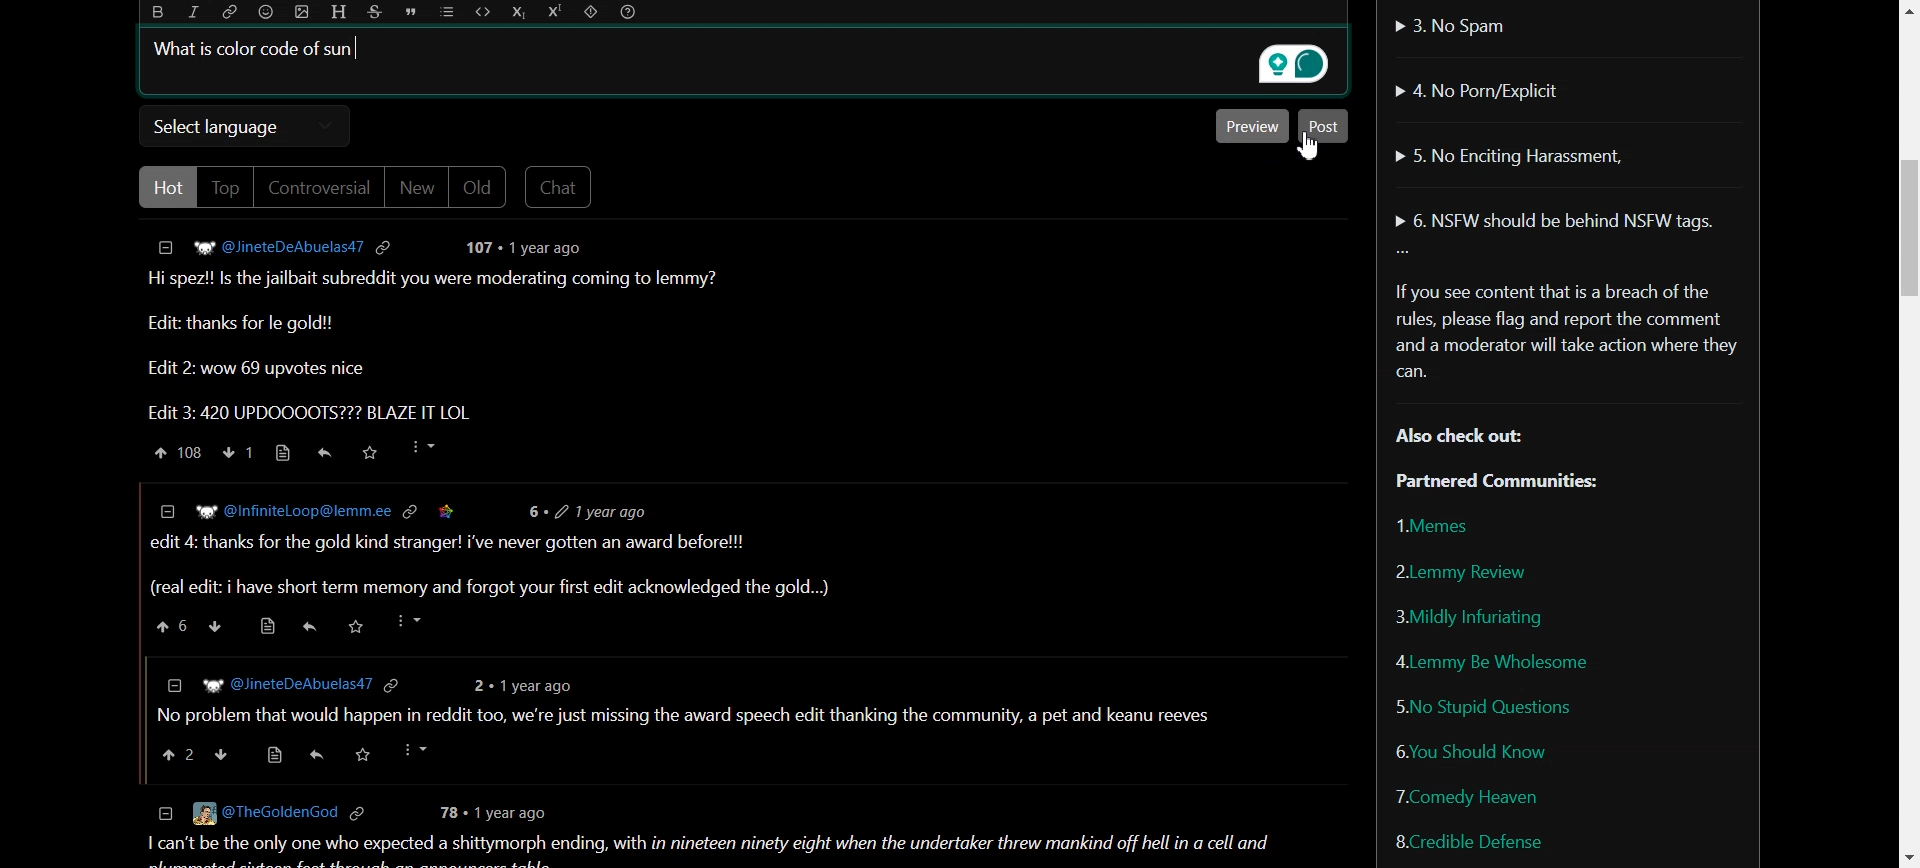  Describe the element at coordinates (558, 188) in the screenshot. I see `Chat` at that location.